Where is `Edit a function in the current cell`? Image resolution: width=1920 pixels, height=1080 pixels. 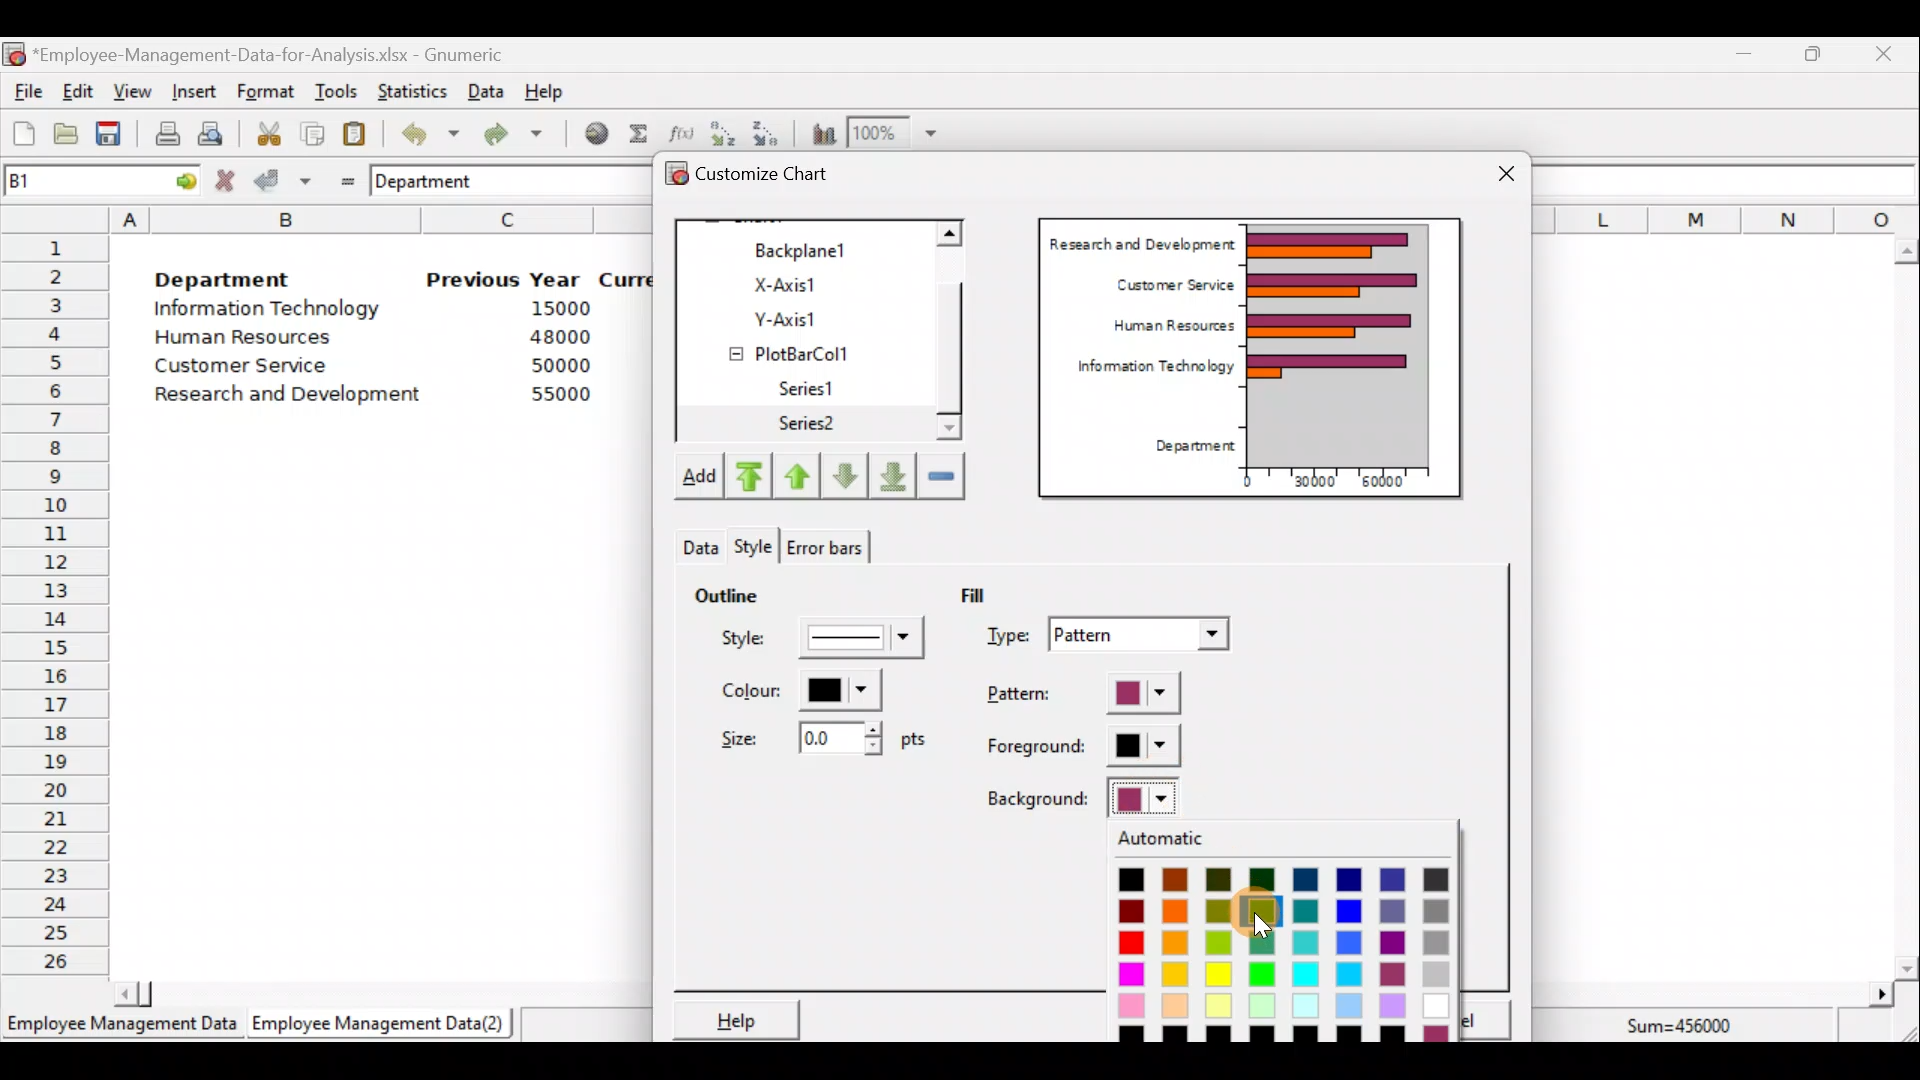 Edit a function in the current cell is located at coordinates (680, 132).